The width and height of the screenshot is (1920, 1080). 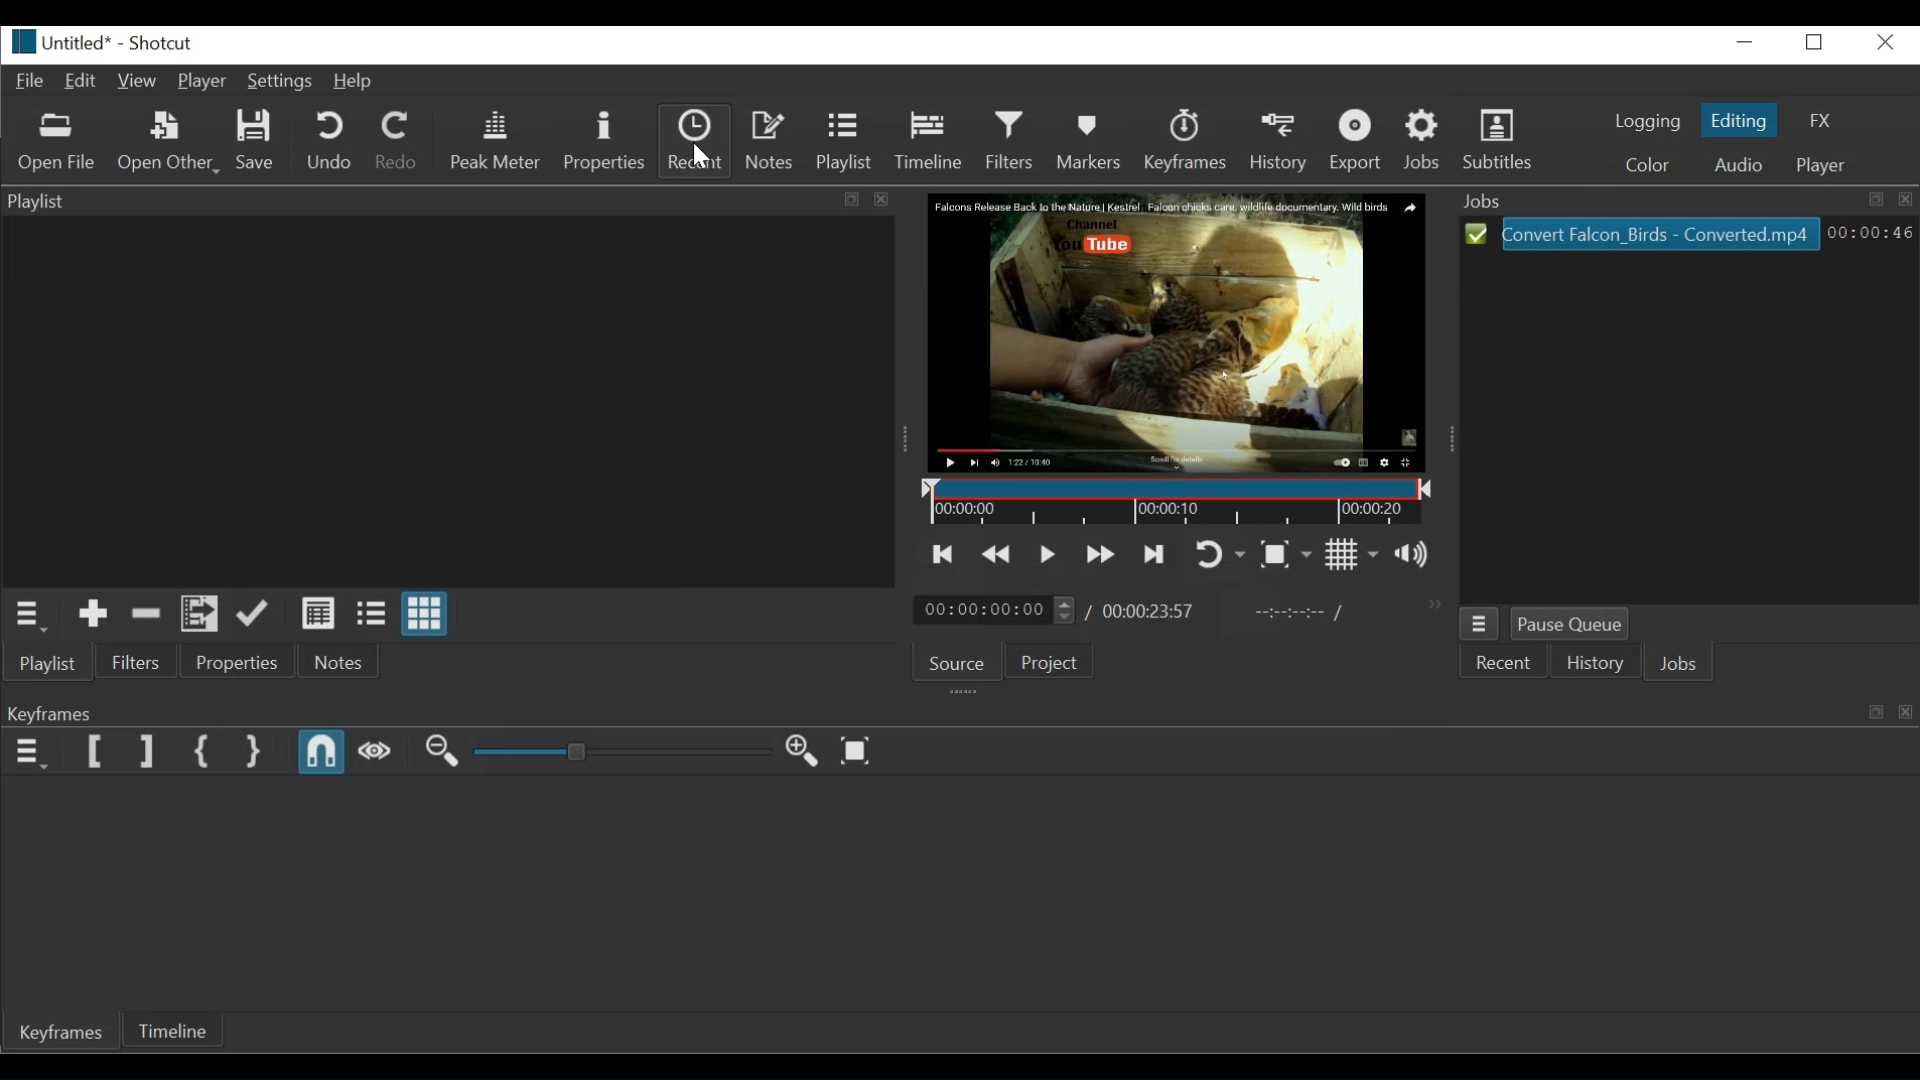 What do you see at coordinates (1425, 141) in the screenshot?
I see `Jobs` at bounding box center [1425, 141].